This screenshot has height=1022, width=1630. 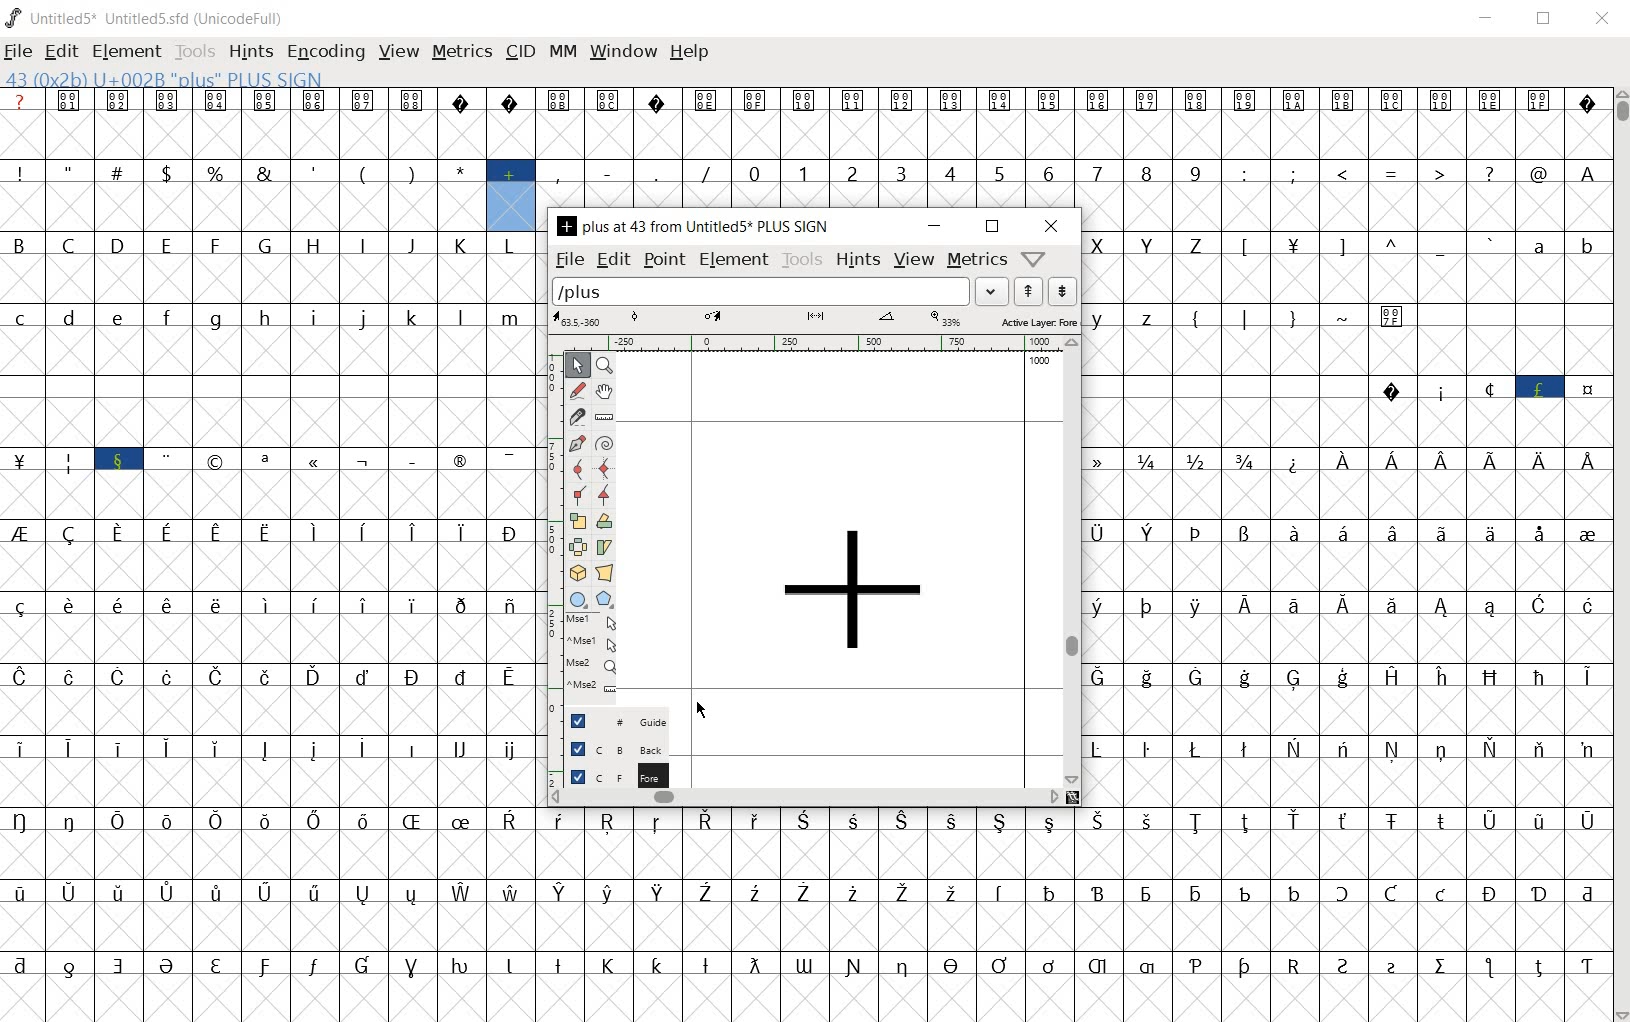 I want to click on close, so click(x=1601, y=20).